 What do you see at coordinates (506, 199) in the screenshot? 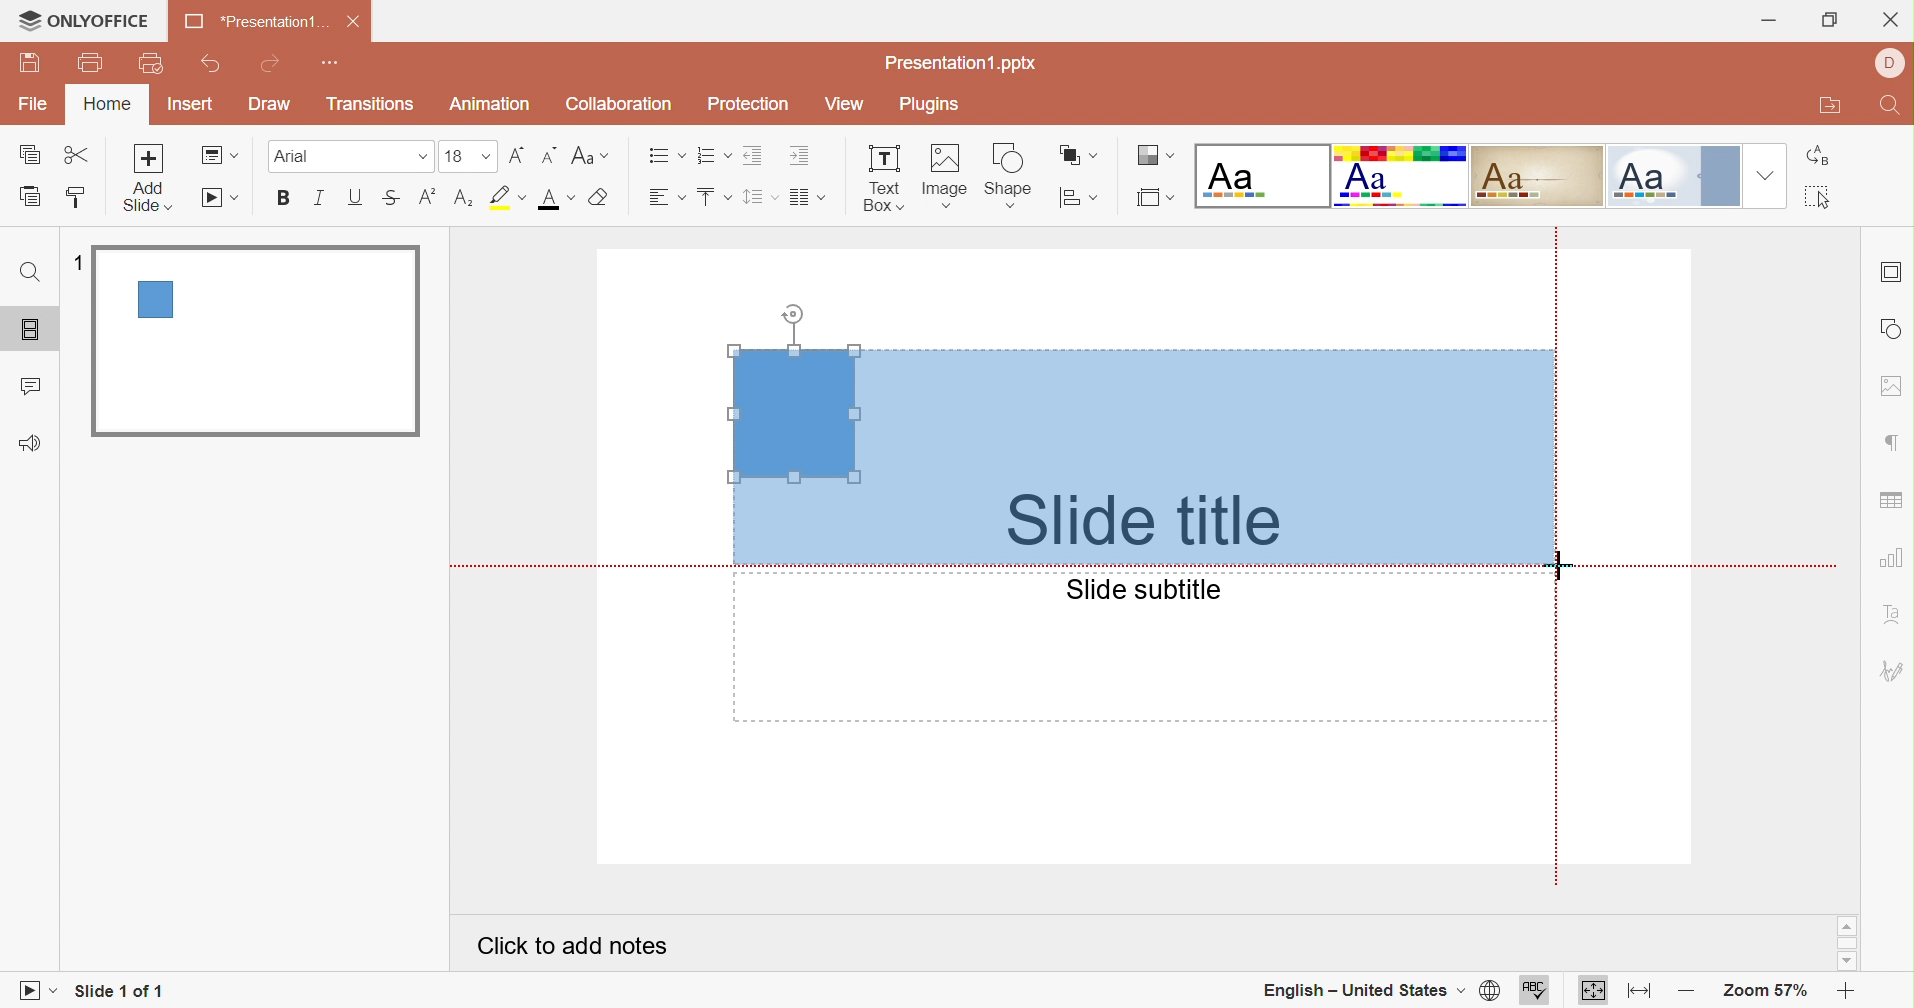
I see `Highlight color` at bounding box center [506, 199].